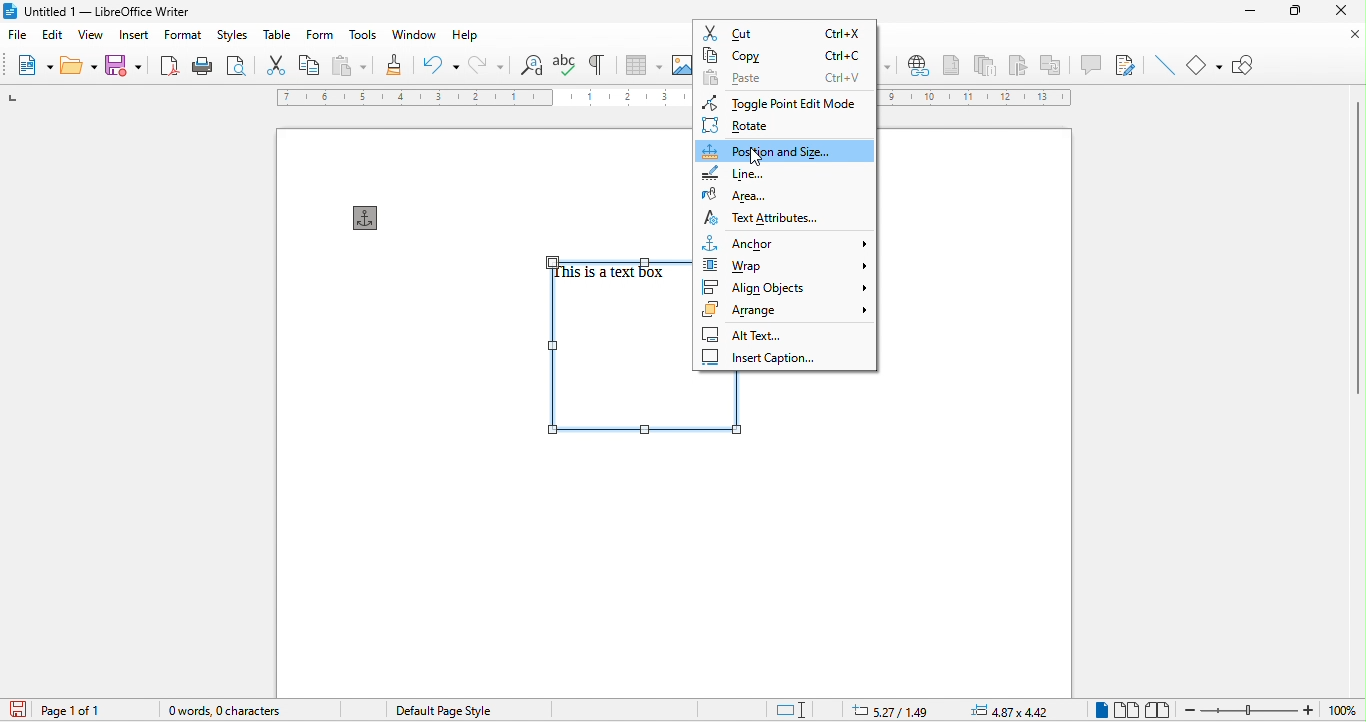 The height and width of the screenshot is (722, 1366). Describe the element at coordinates (1245, 62) in the screenshot. I see `show draw function` at that location.